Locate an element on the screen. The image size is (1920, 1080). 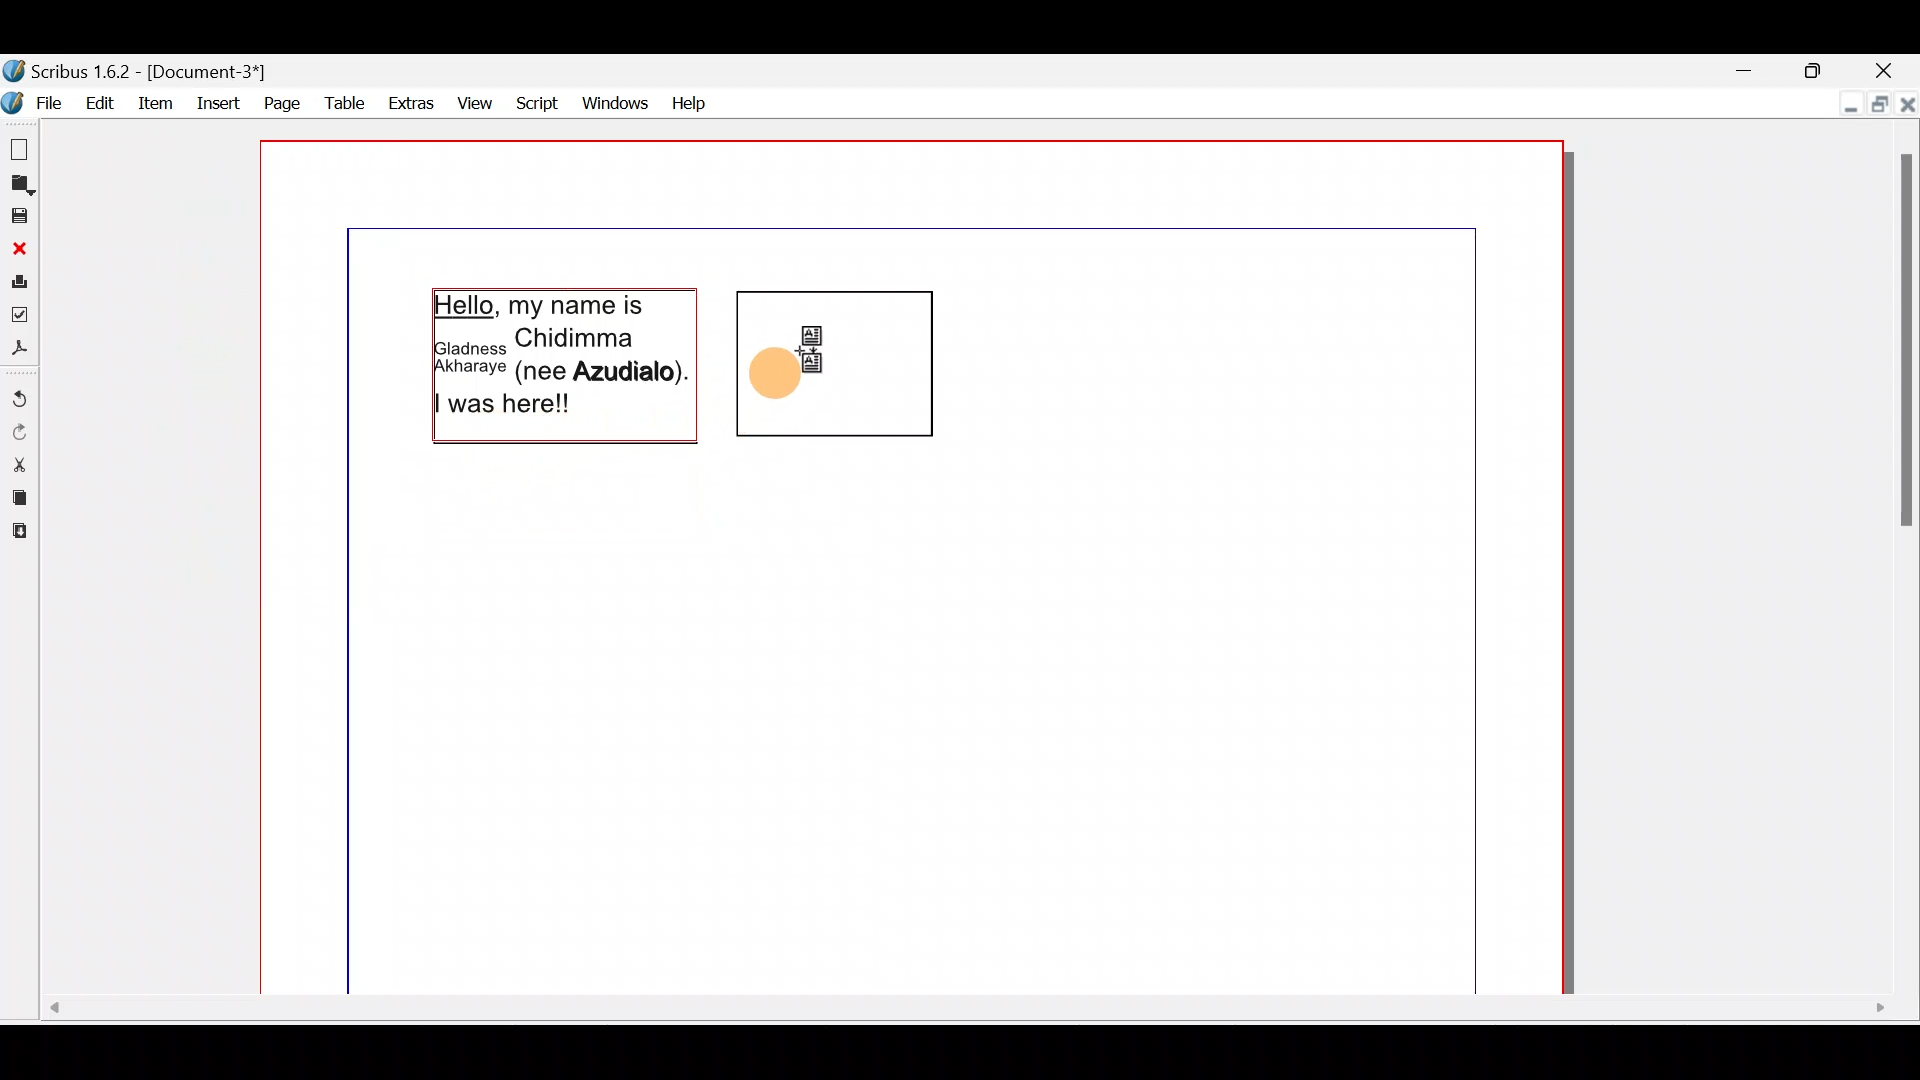
Script is located at coordinates (538, 100).